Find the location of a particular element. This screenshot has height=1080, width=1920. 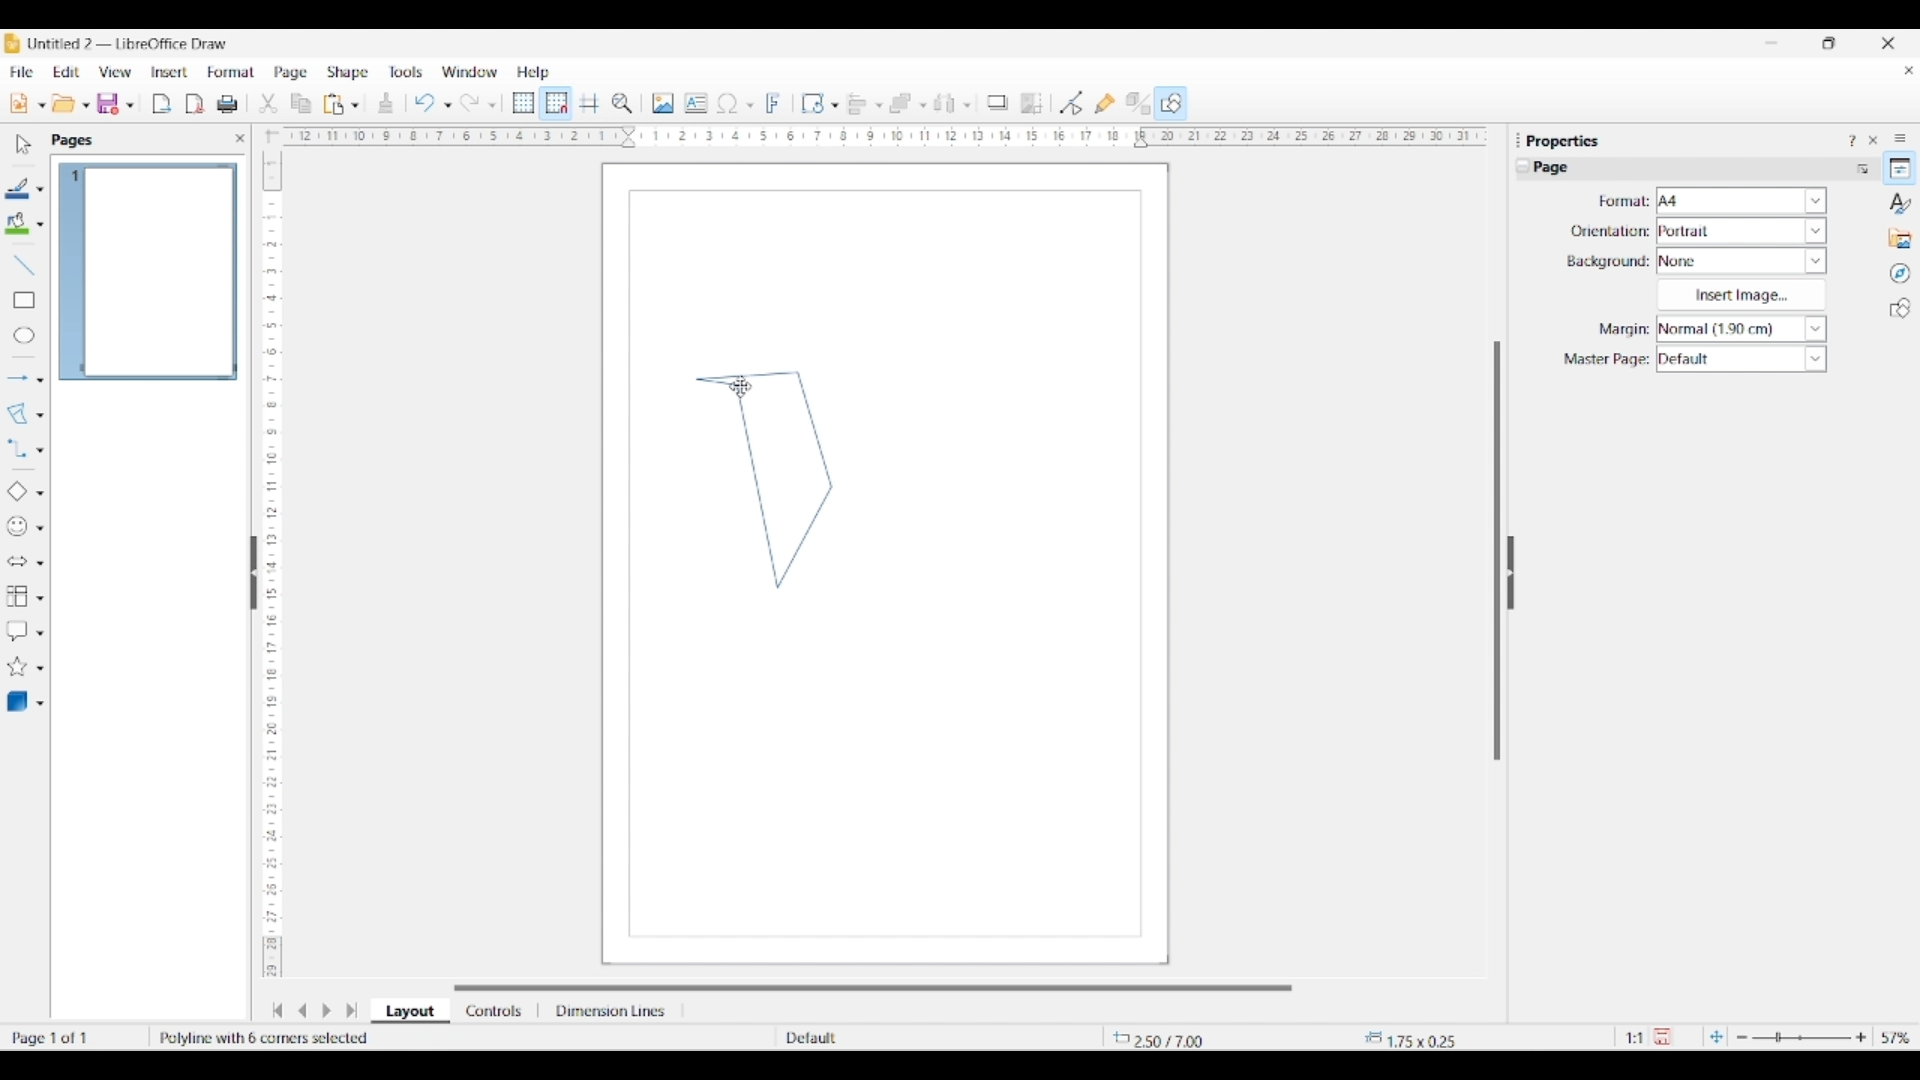

Selected star is located at coordinates (17, 667).